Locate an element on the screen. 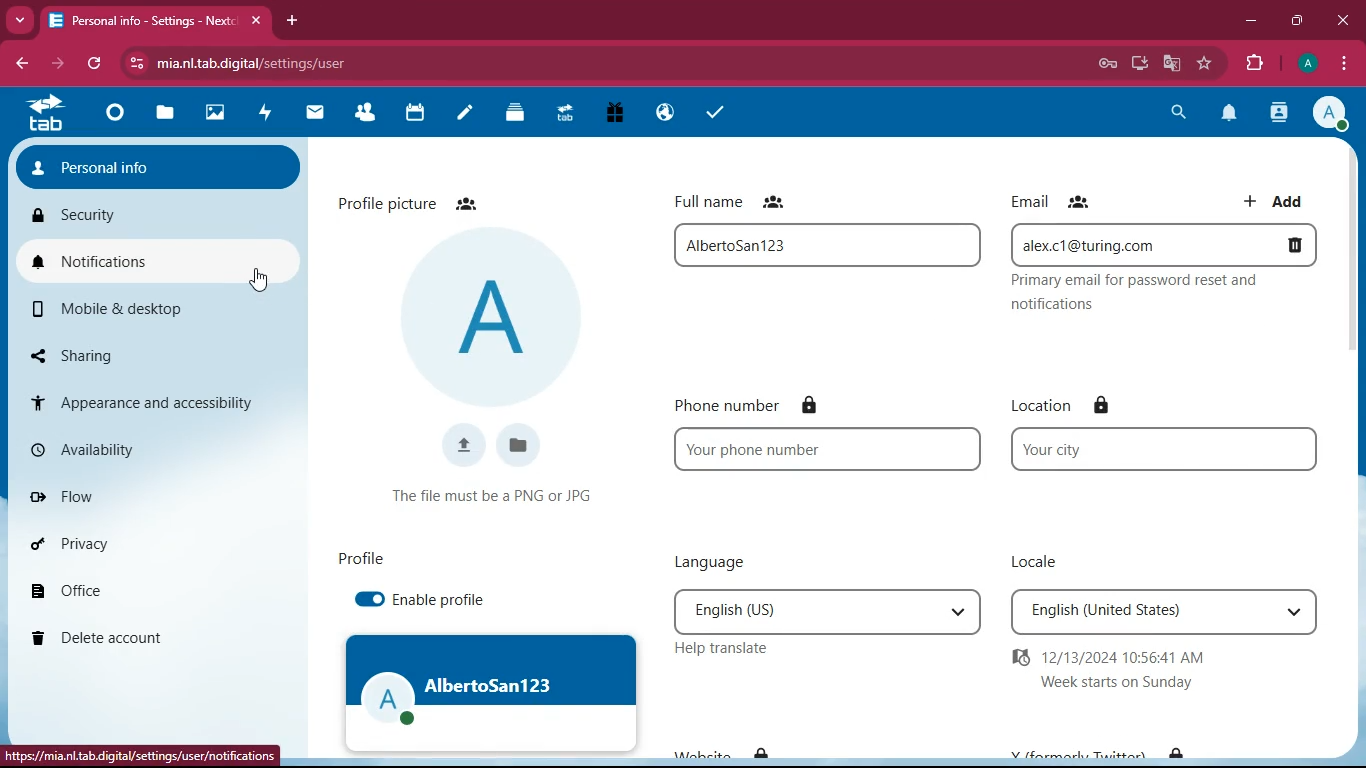 Image resolution: width=1366 pixels, height=768 pixels. Contacts is located at coordinates (366, 114).